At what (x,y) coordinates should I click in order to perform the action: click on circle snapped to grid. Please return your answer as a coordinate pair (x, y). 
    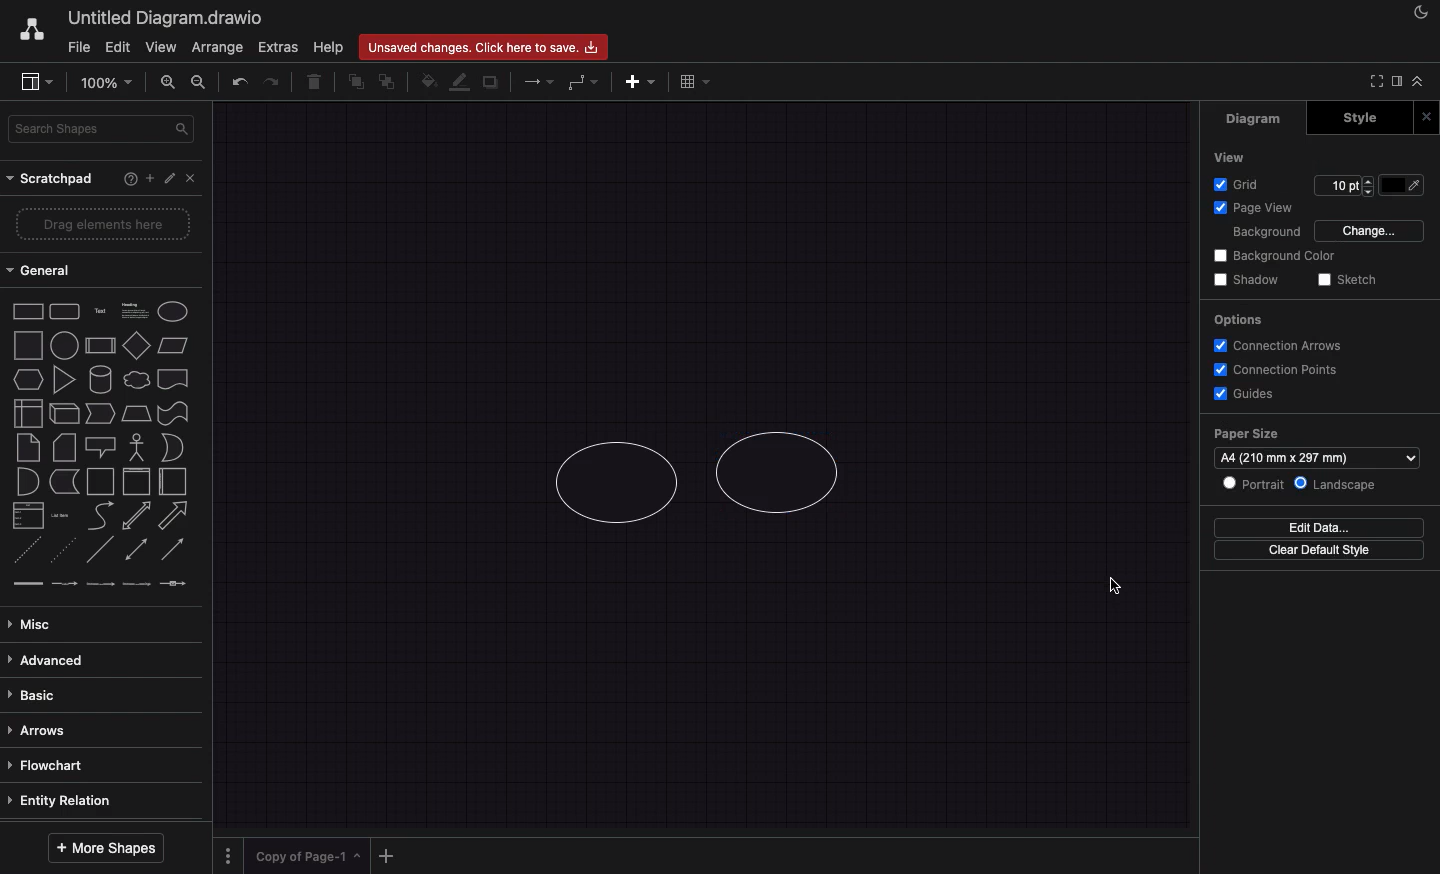
    Looking at the image, I should click on (783, 470).